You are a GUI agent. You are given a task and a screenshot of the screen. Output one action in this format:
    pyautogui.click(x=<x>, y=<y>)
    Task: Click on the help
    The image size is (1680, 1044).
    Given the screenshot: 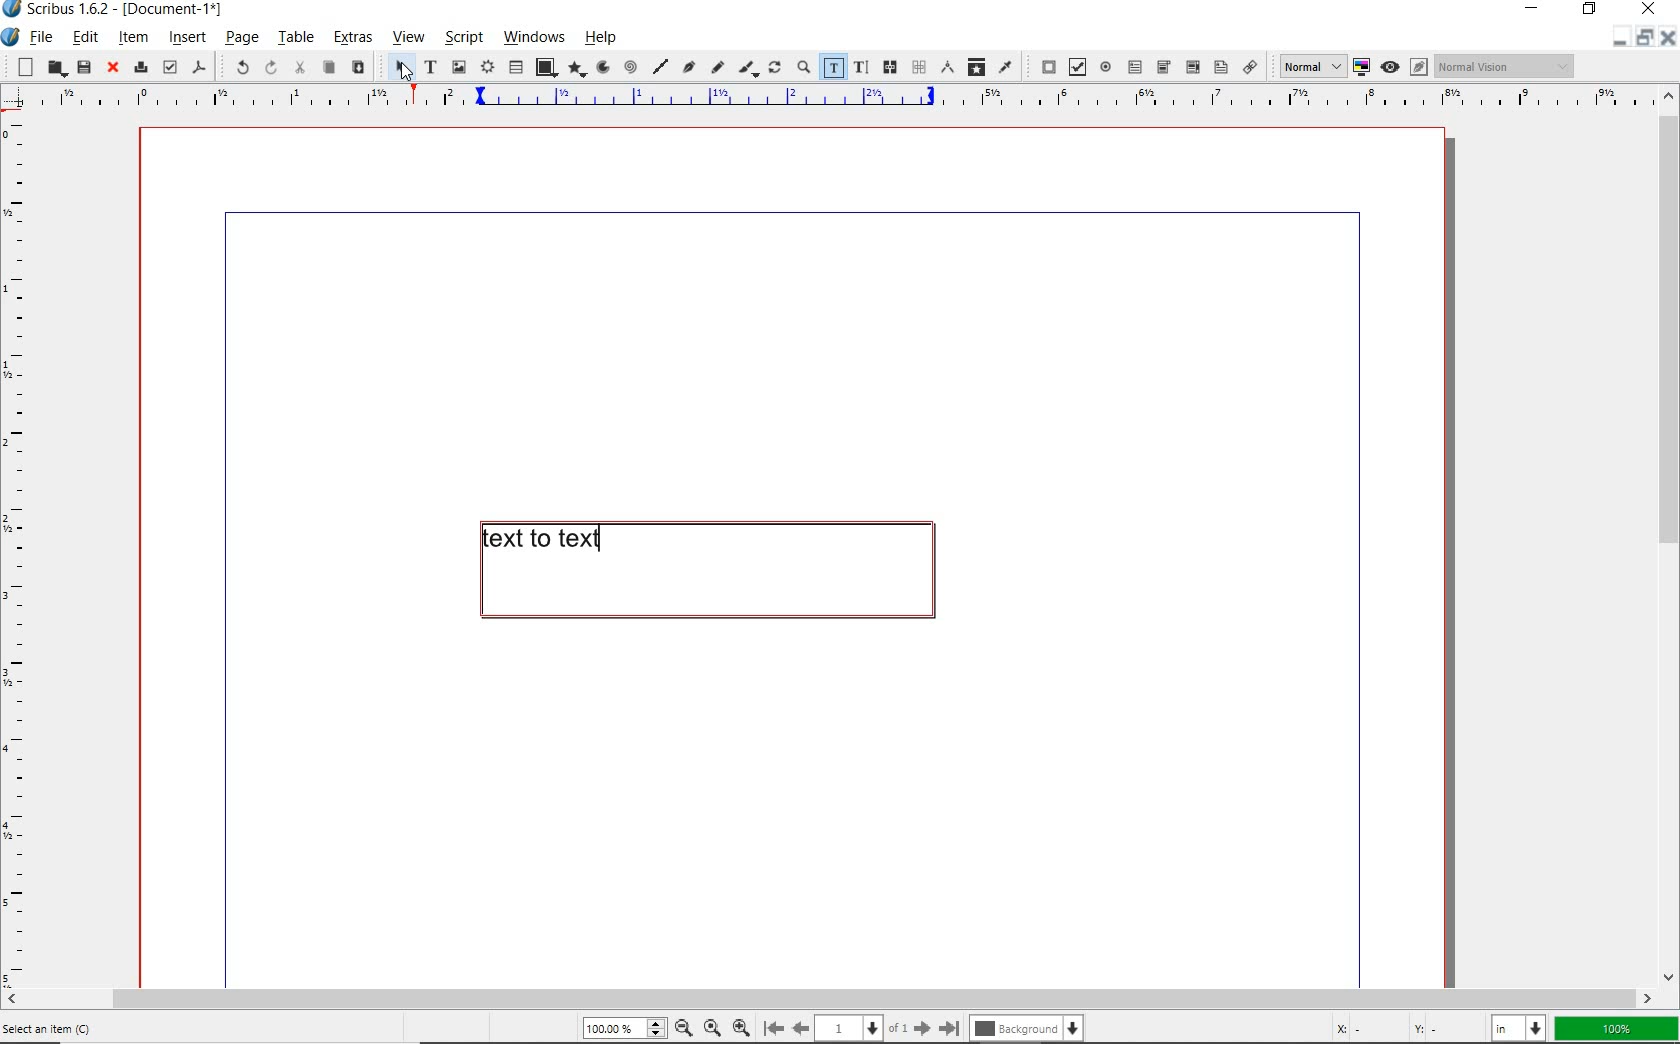 What is the action you would take?
    pyautogui.click(x=605, y=37)
    